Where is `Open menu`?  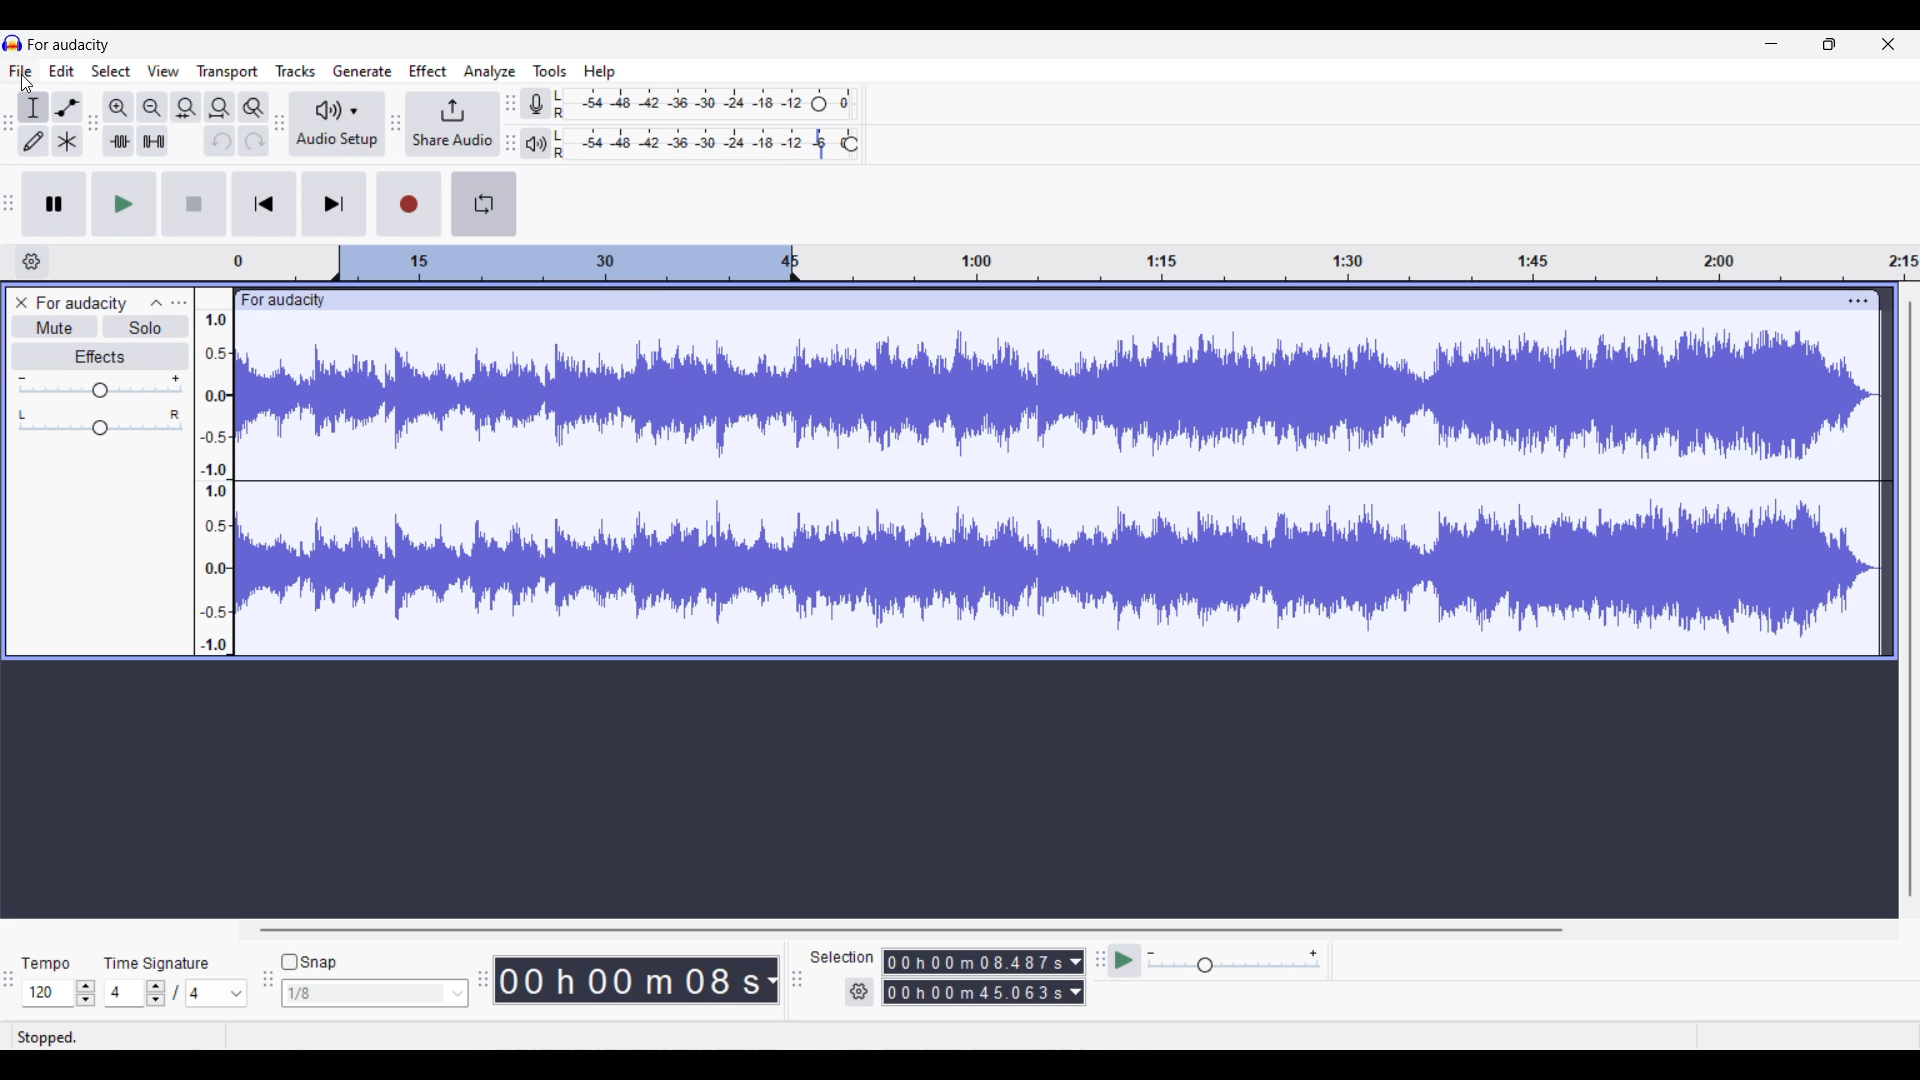
Open menu is located at coordinates (179, 302).